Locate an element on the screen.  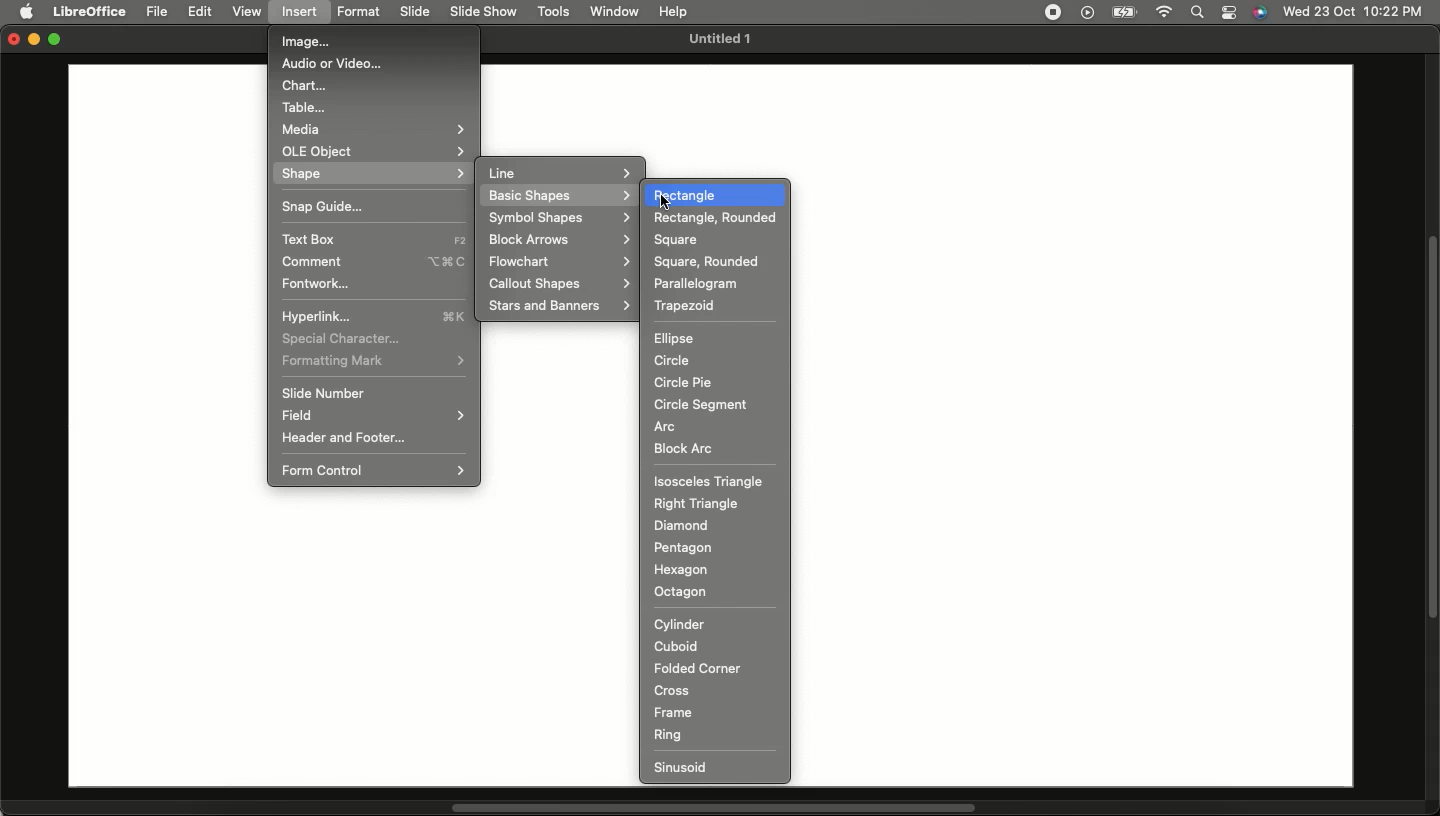
Folded corner is located at coordinates (698, 667).